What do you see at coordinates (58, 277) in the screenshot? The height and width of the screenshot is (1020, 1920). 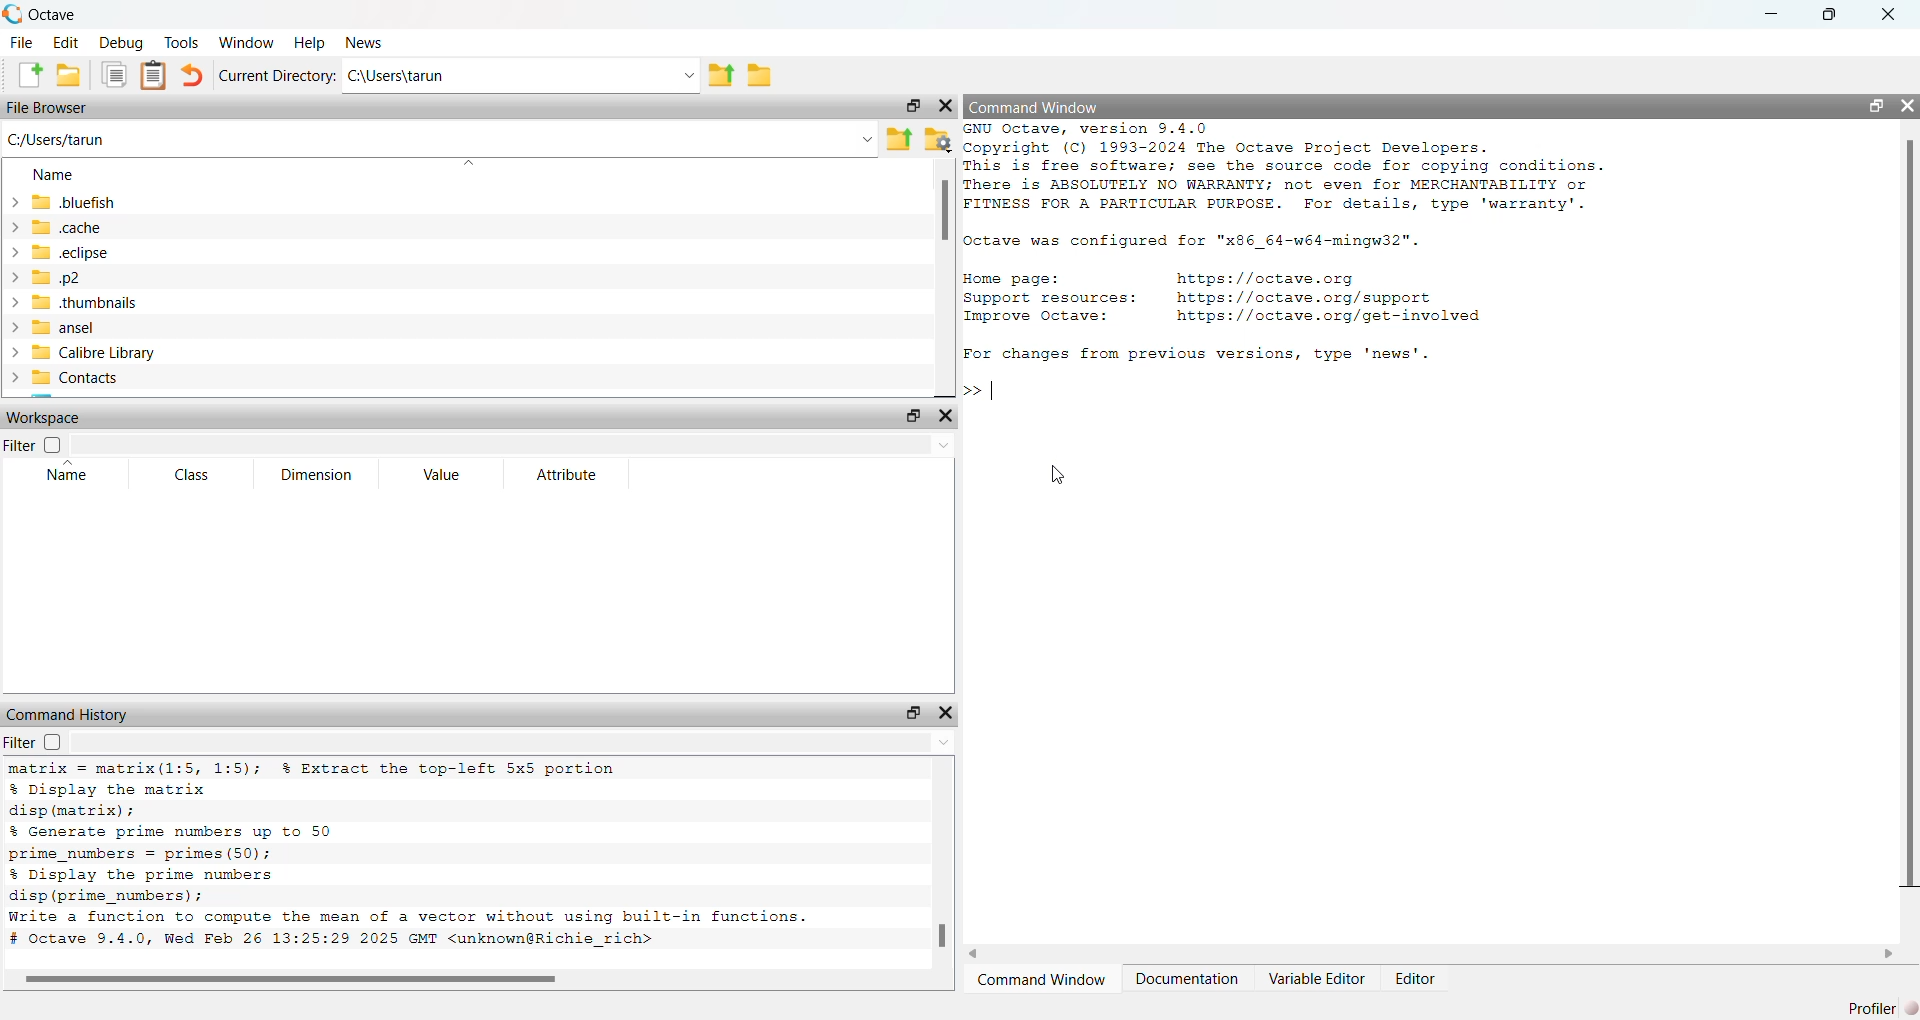 I see `.p2` at bounding box center [58, 277].